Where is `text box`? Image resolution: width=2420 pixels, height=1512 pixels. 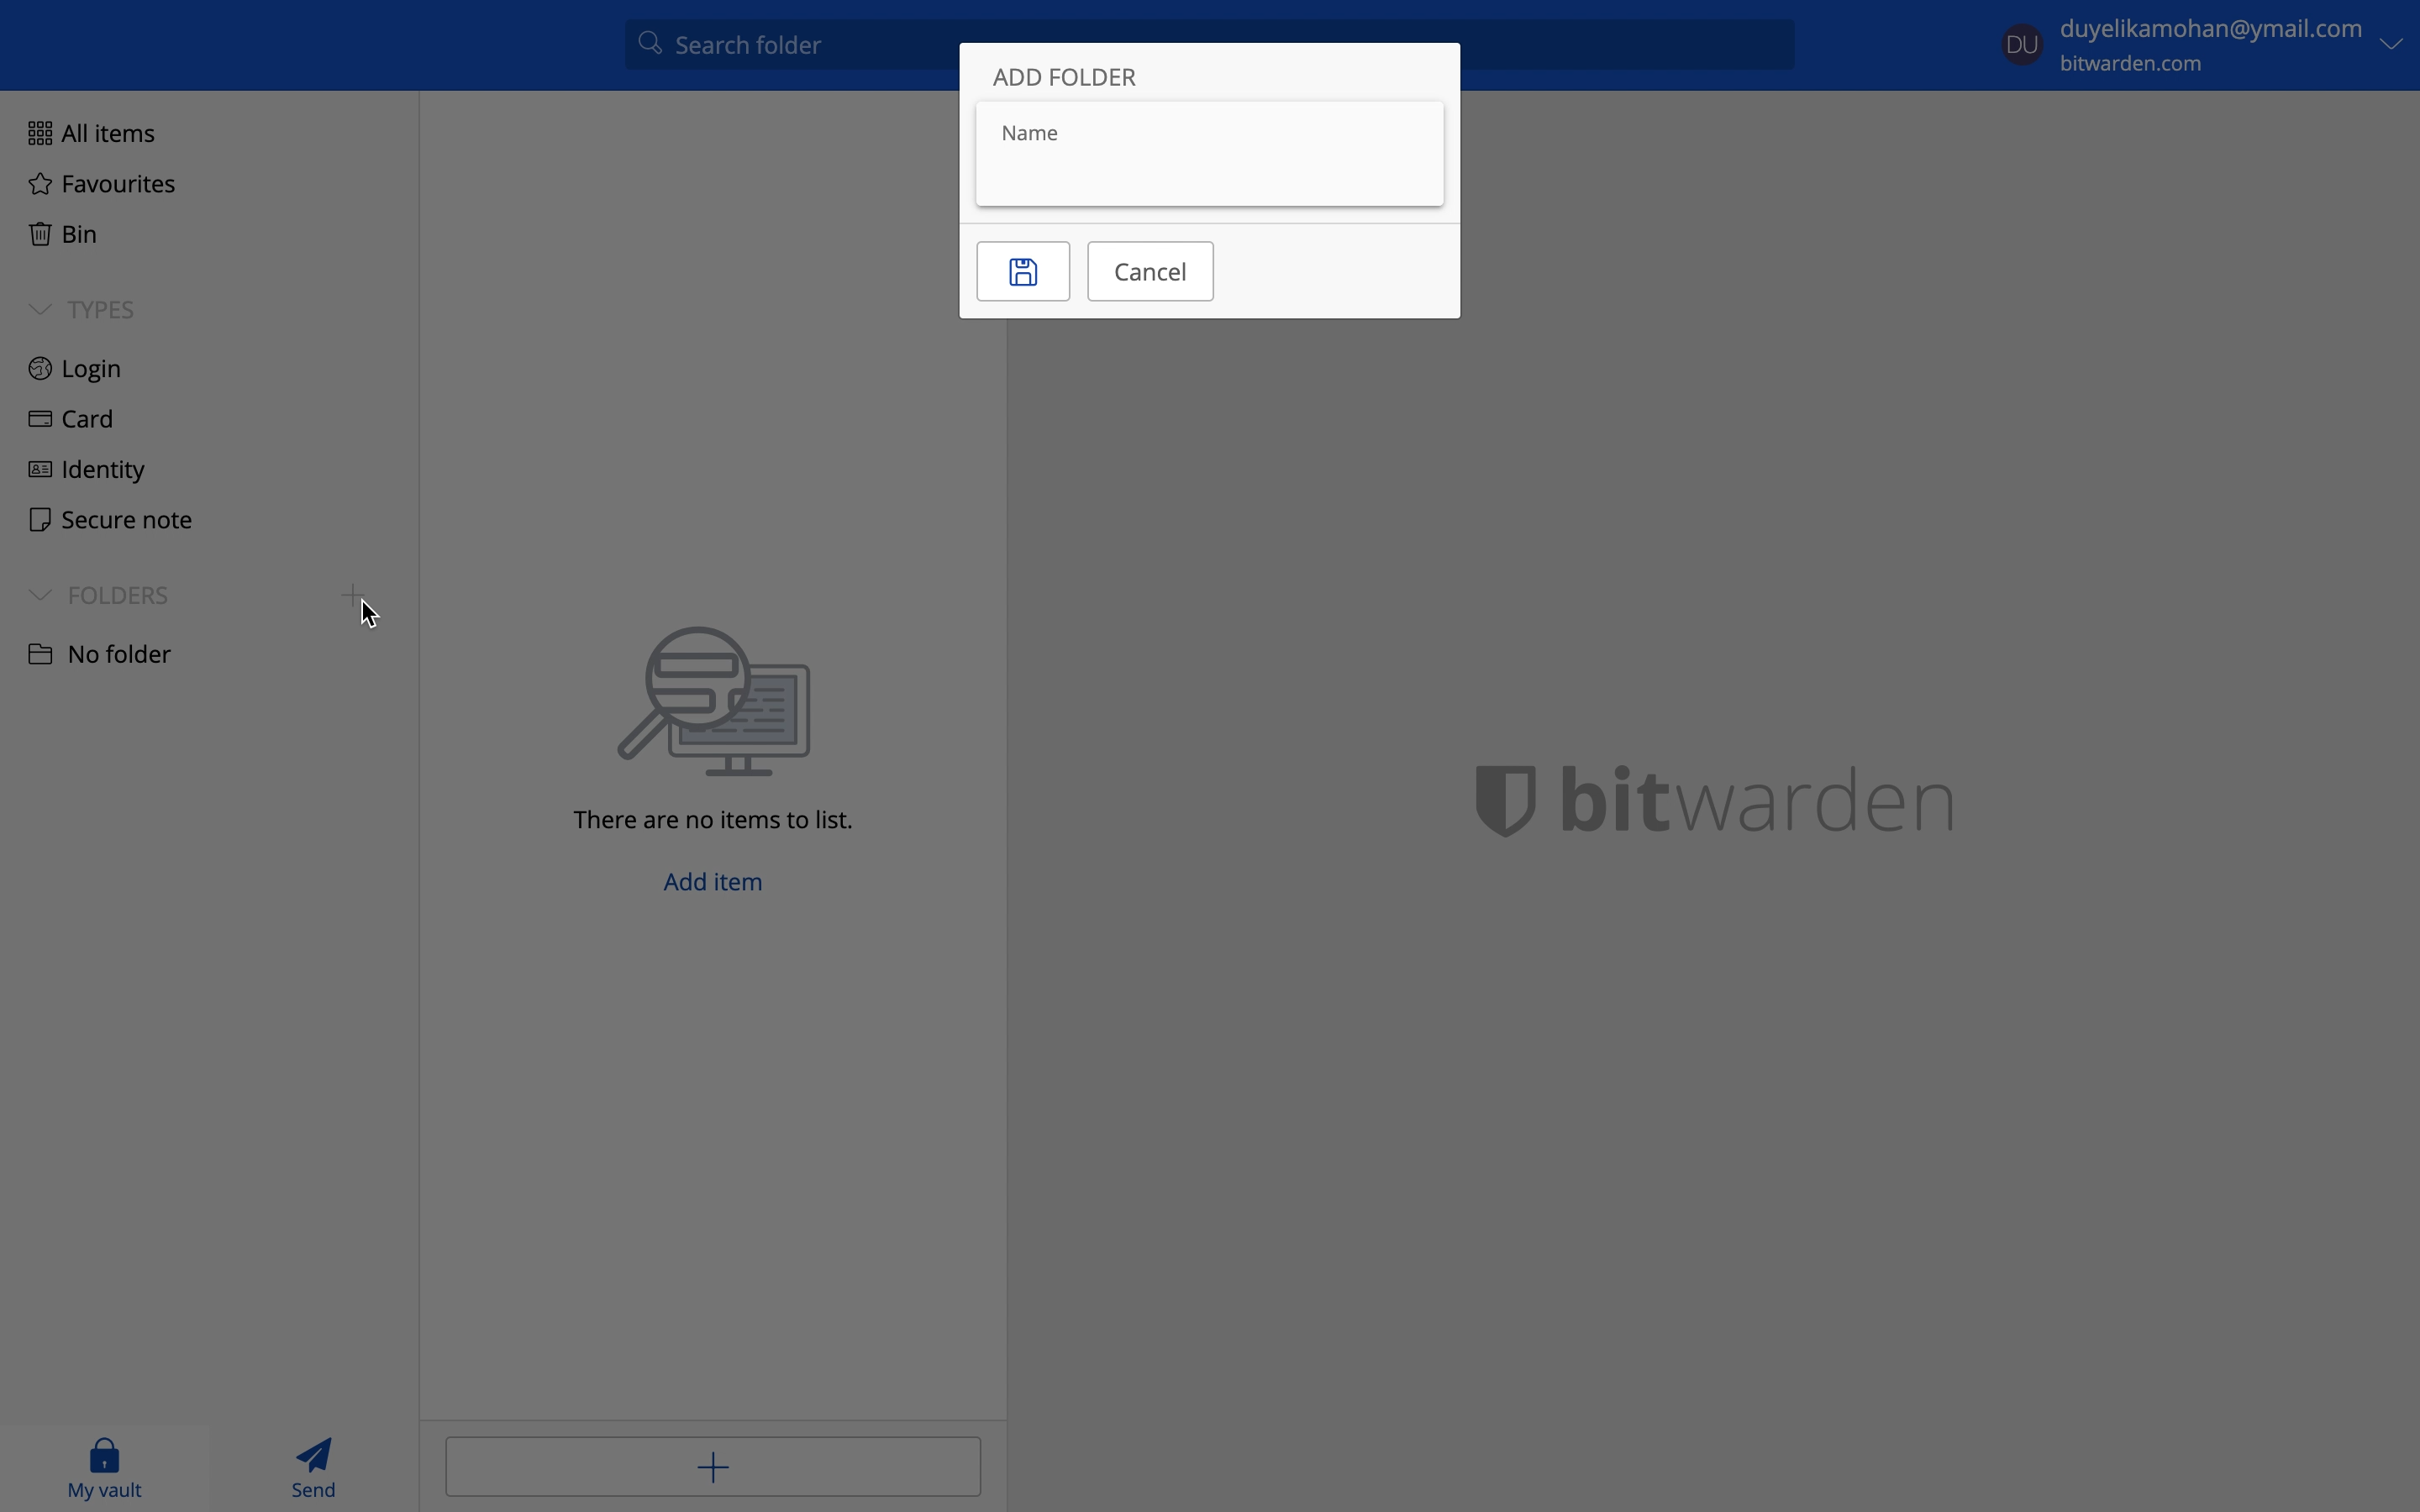 text box is located at coordinates (1208, 151).